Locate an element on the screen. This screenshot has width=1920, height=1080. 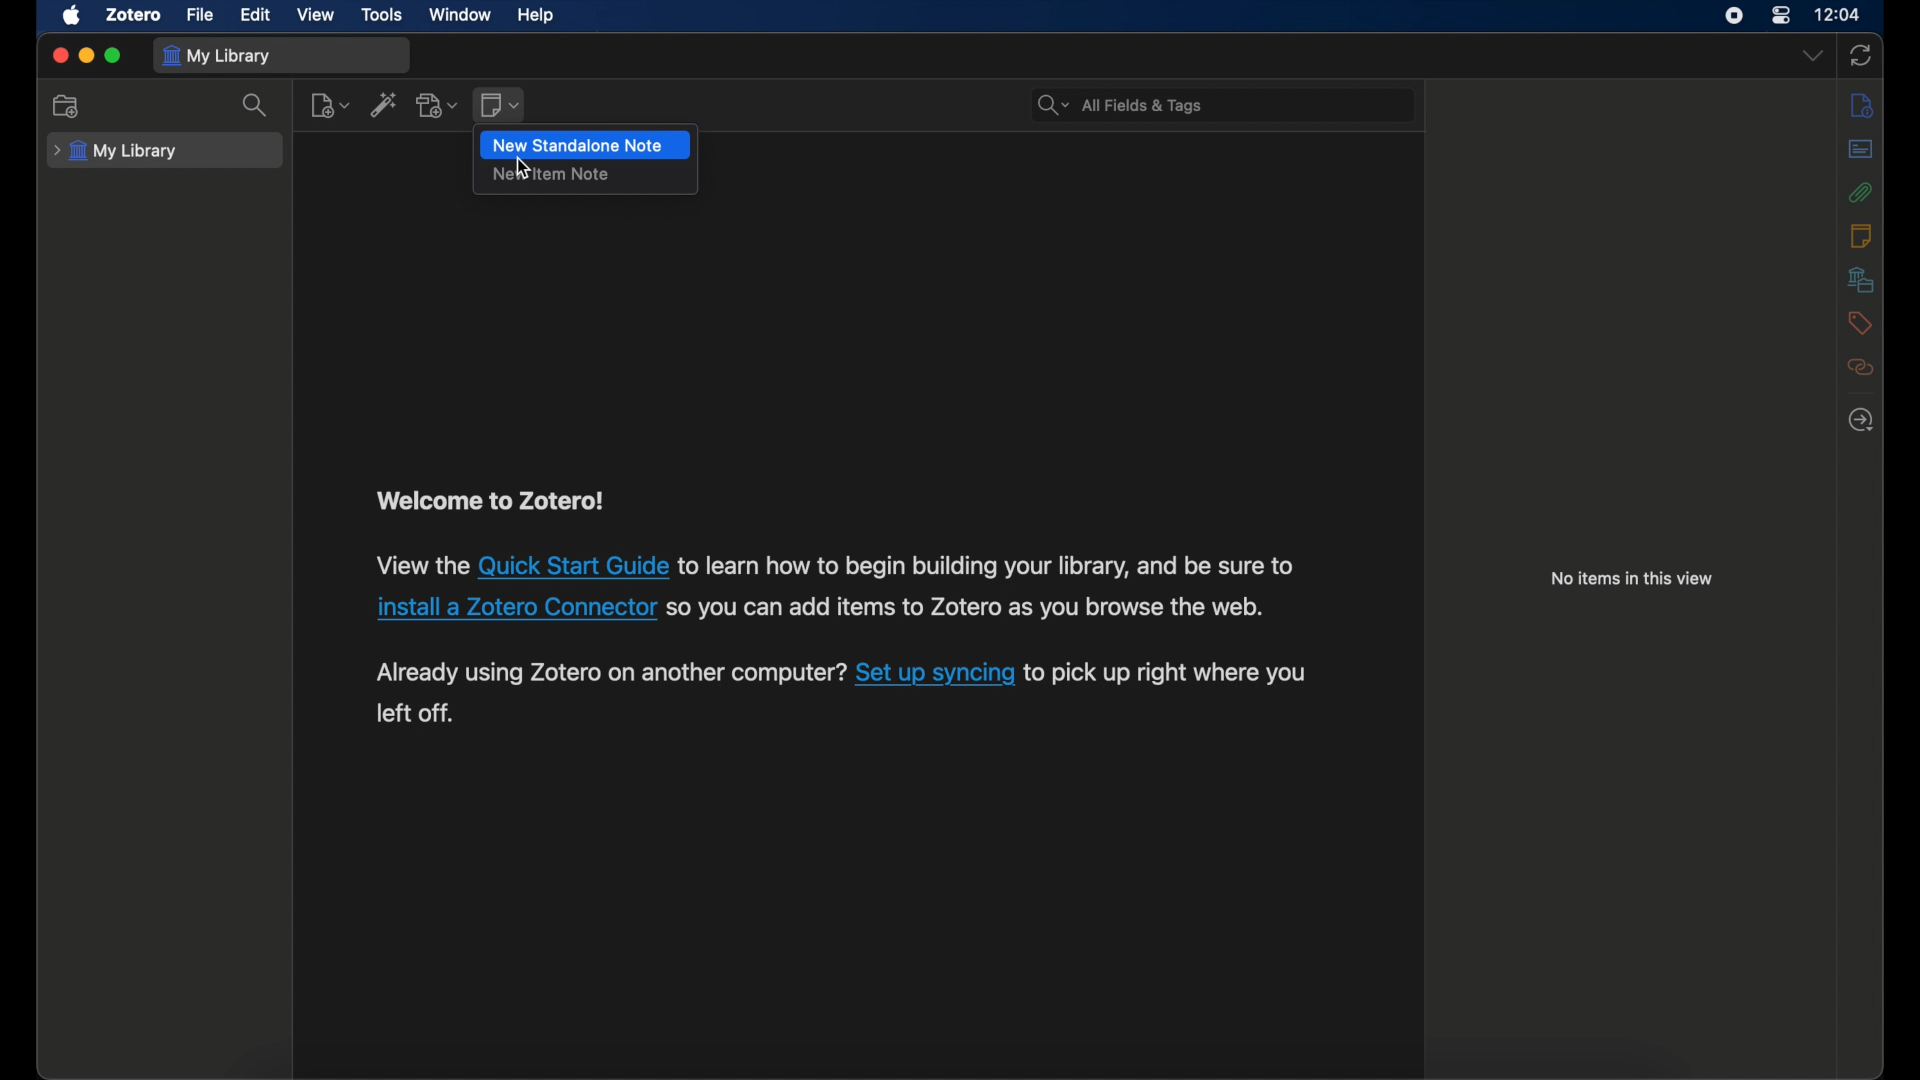
libraries is located at coordinates (1860, 279).